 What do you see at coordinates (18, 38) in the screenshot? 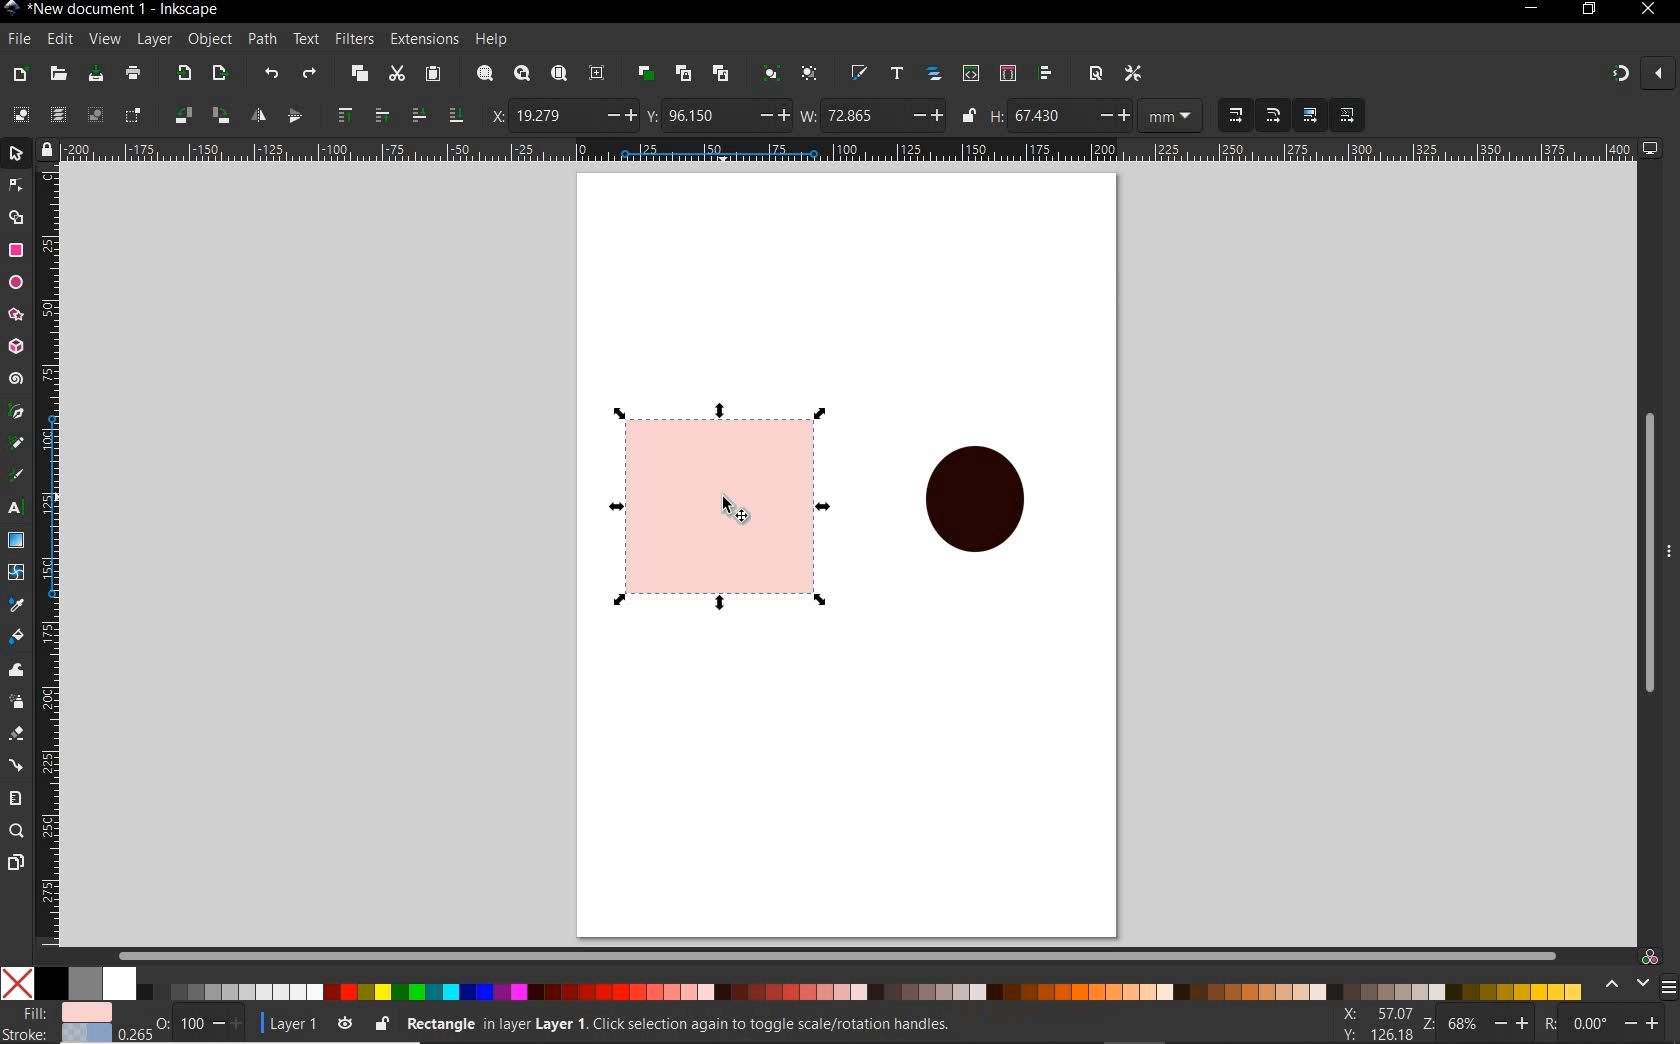
I see `file` at bounding box center [18, 38].